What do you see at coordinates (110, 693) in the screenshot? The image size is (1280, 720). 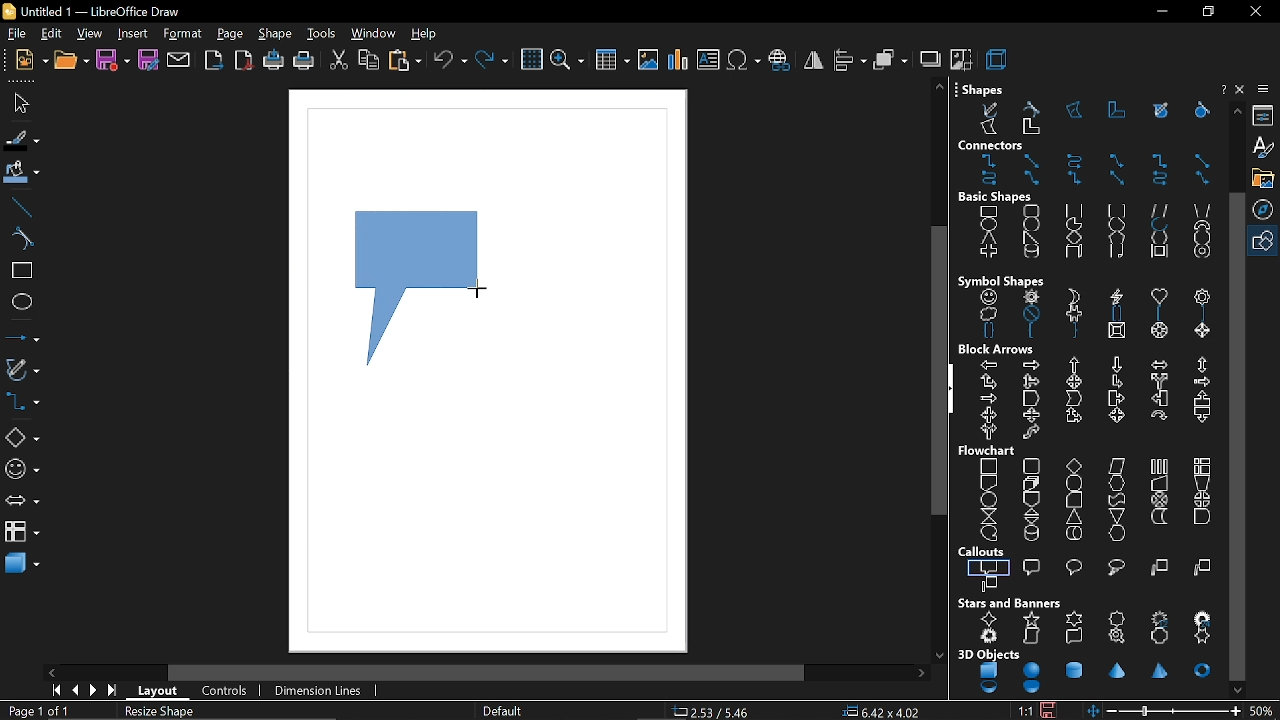 I see `go to last page` at bounding box center [110, 693].